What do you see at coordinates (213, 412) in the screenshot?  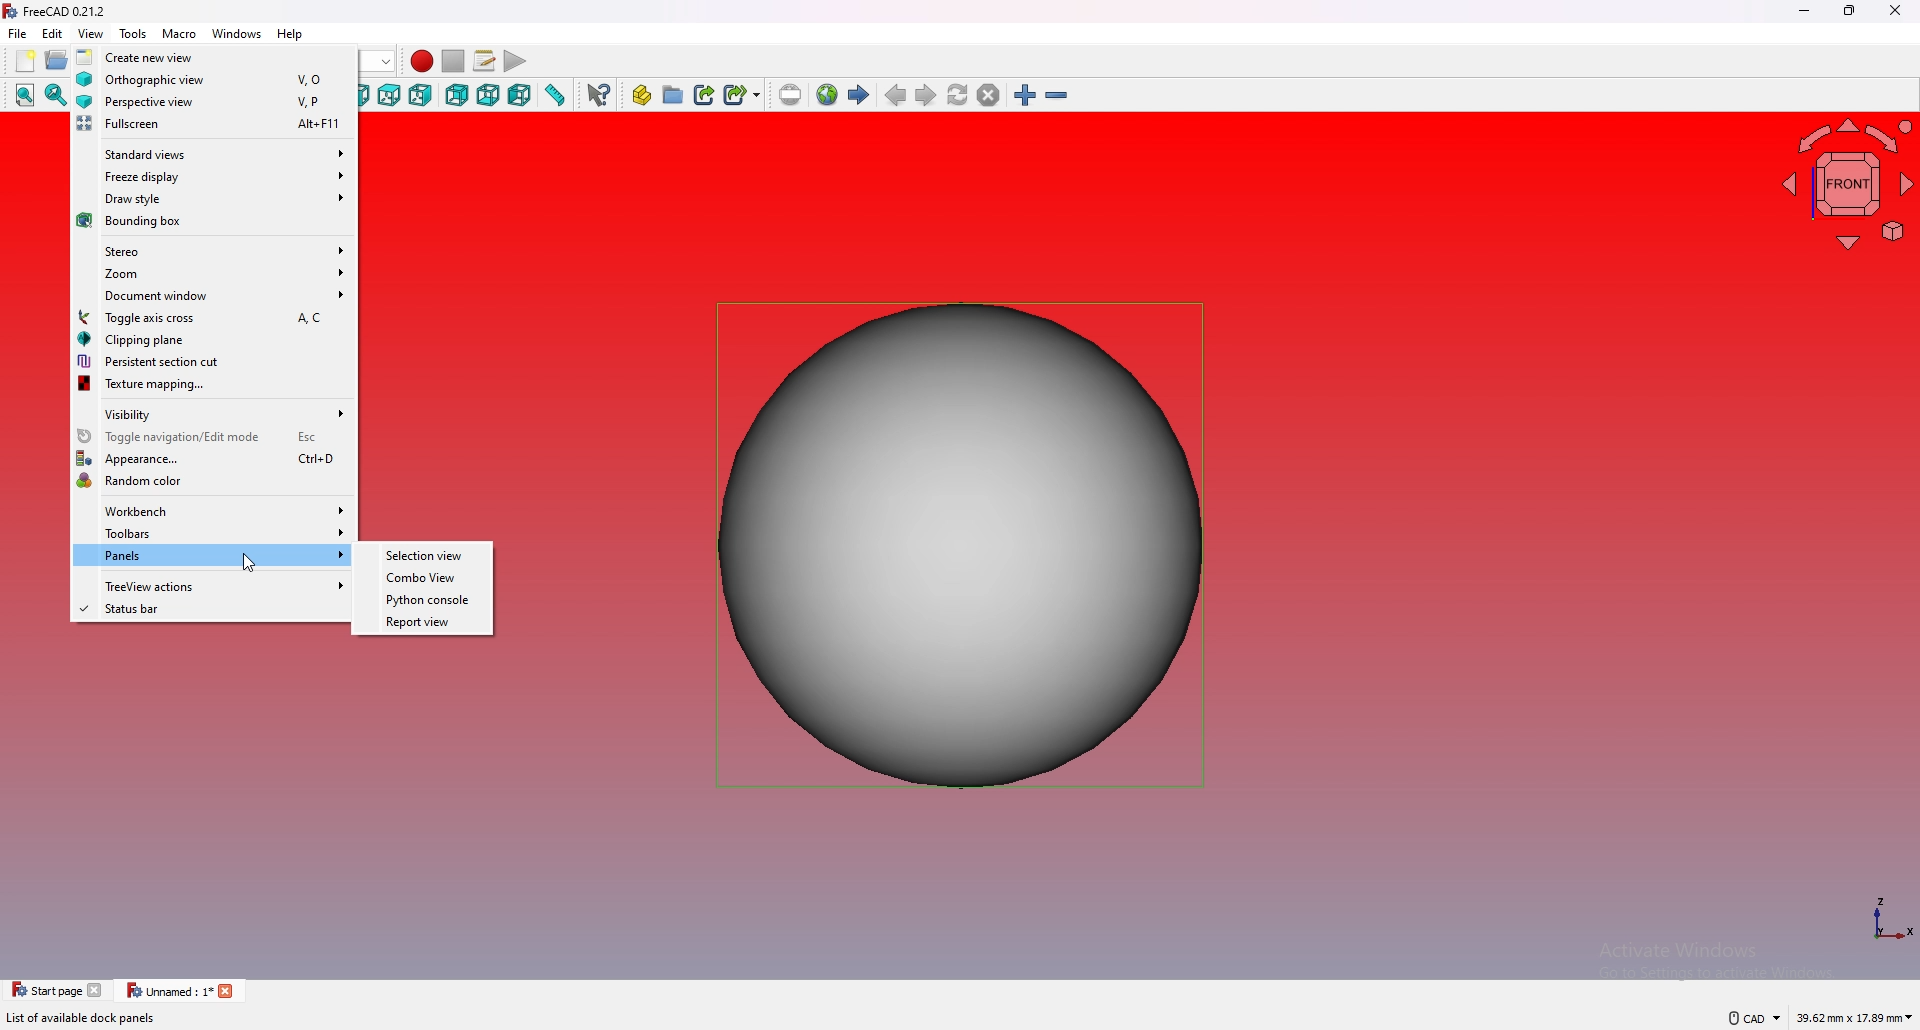 I see `visibility` at bounding box center [213, 412].